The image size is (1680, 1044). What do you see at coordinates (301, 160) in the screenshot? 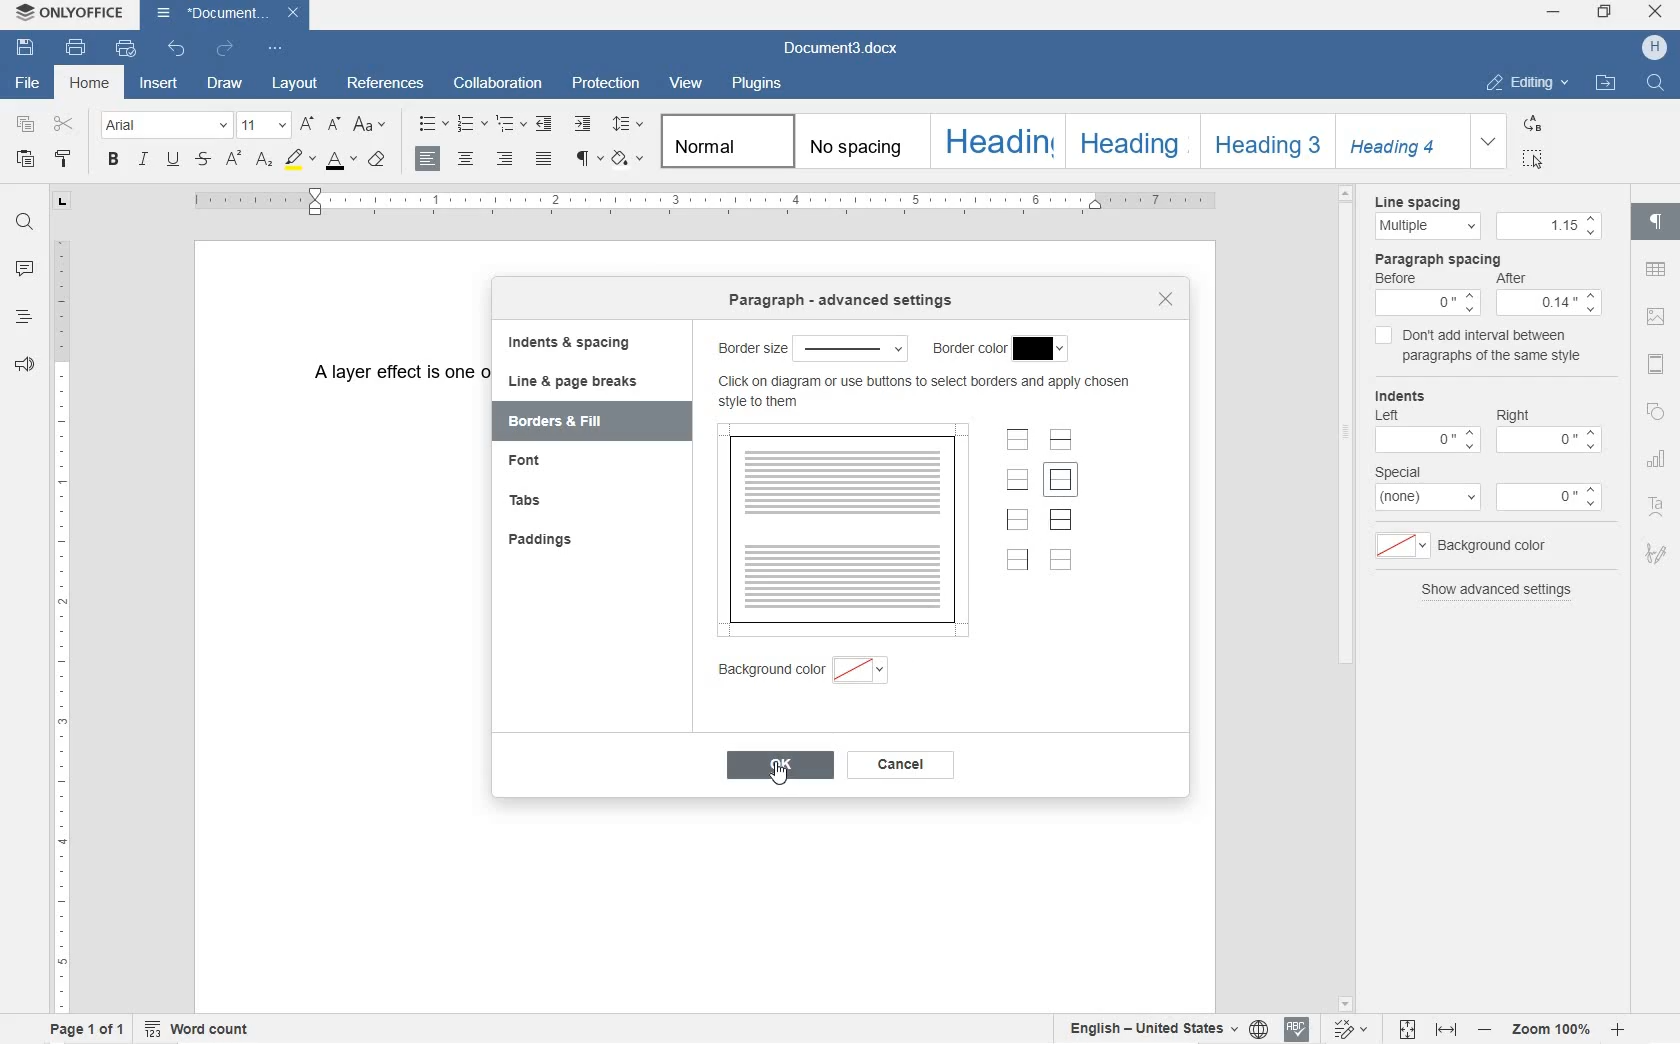
I see `HIGHLIGHT COLOR` at bounding box center [301, 160].